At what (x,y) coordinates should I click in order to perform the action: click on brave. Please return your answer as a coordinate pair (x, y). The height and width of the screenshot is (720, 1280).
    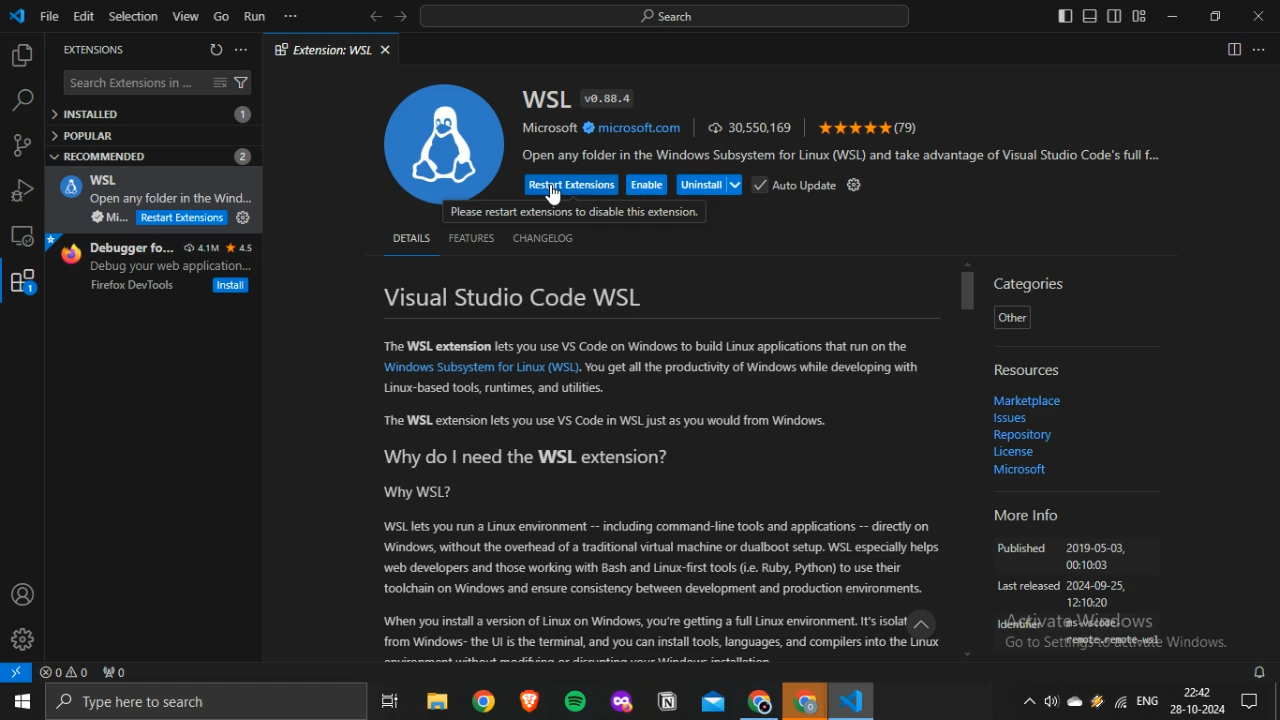
    Looking at the image, I should click on (530, 699).